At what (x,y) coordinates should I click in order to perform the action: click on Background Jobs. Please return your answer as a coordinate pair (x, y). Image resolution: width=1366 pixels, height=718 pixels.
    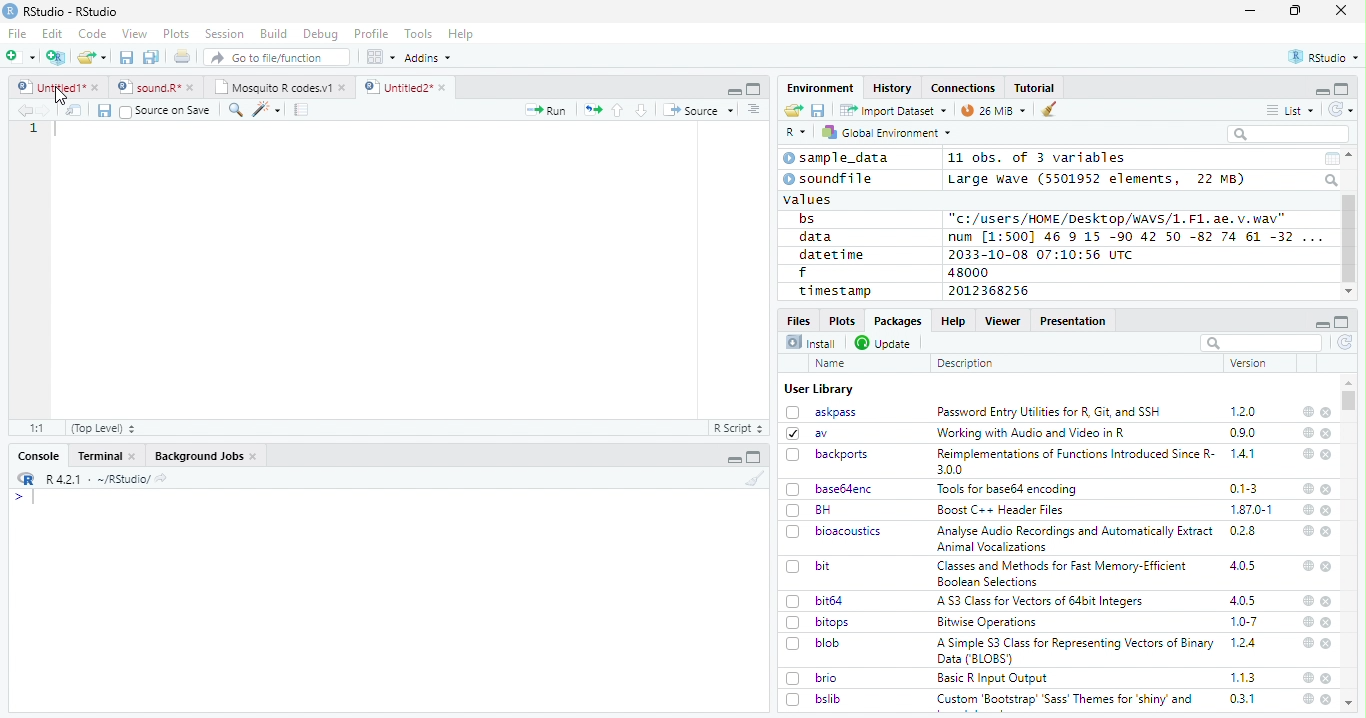
    Looking at the image, I should click on (206, 456).